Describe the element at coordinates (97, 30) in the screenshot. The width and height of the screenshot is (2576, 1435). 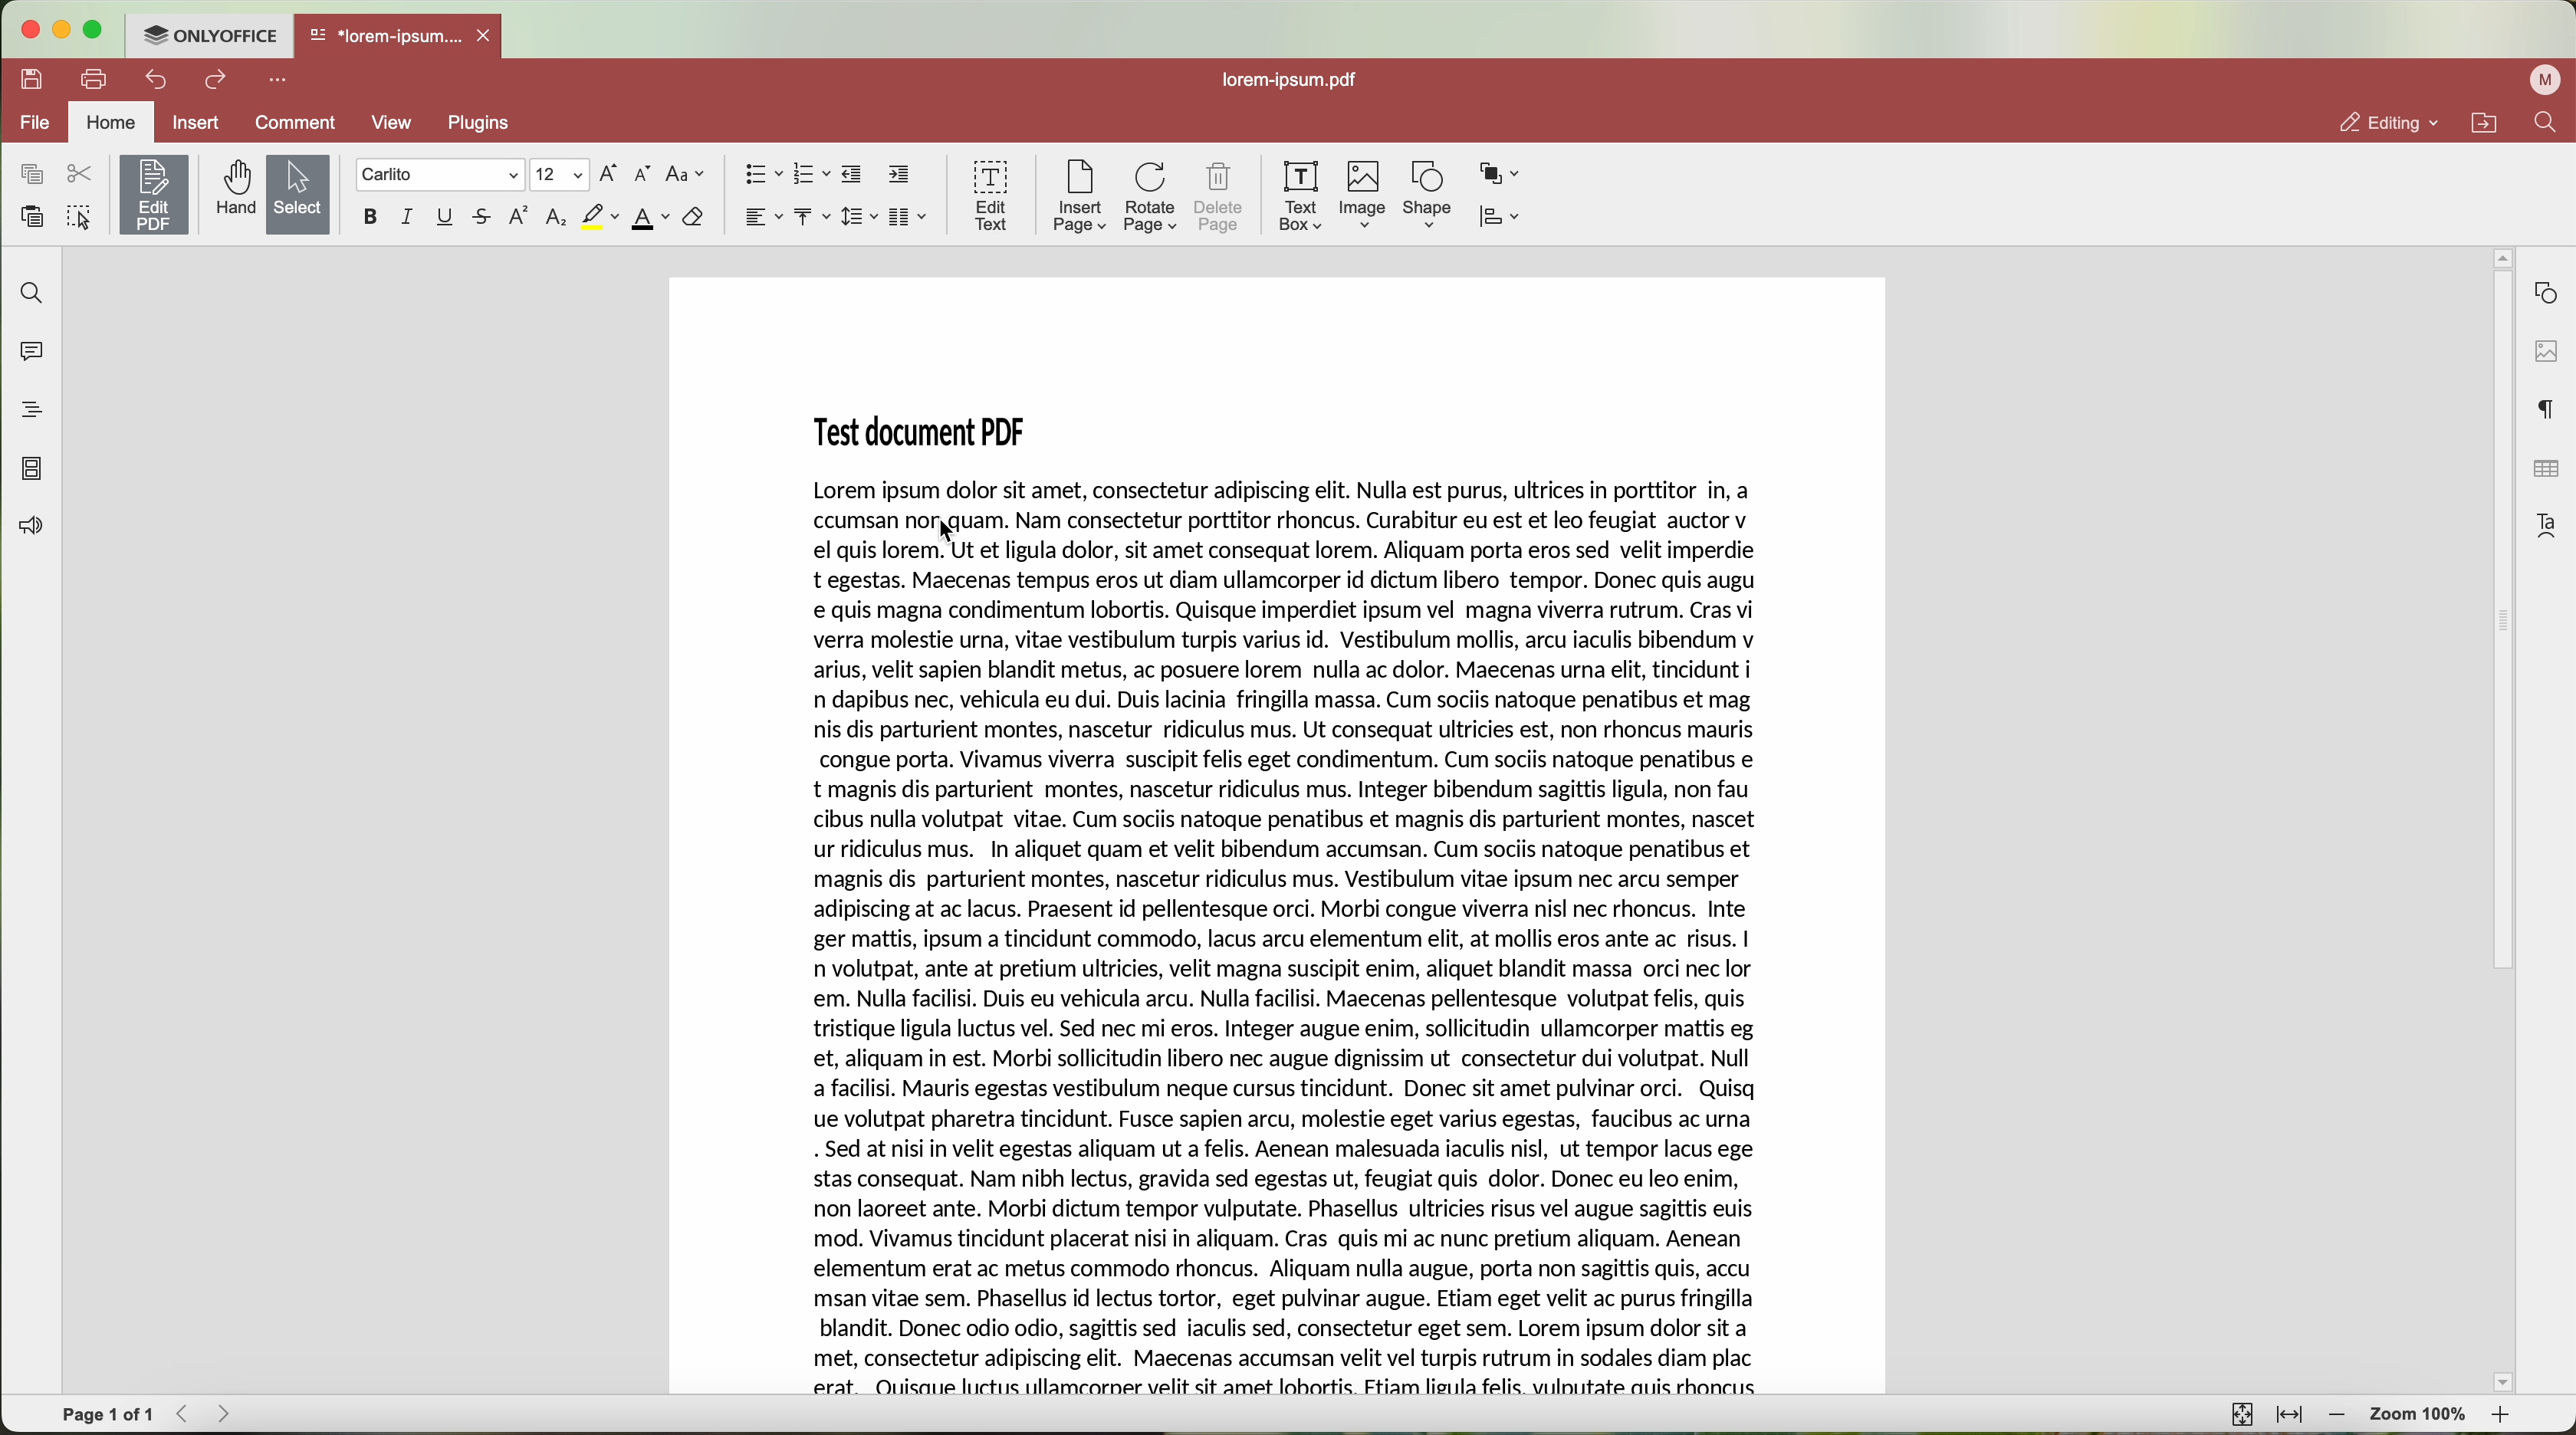
I see `maximize` at that location.